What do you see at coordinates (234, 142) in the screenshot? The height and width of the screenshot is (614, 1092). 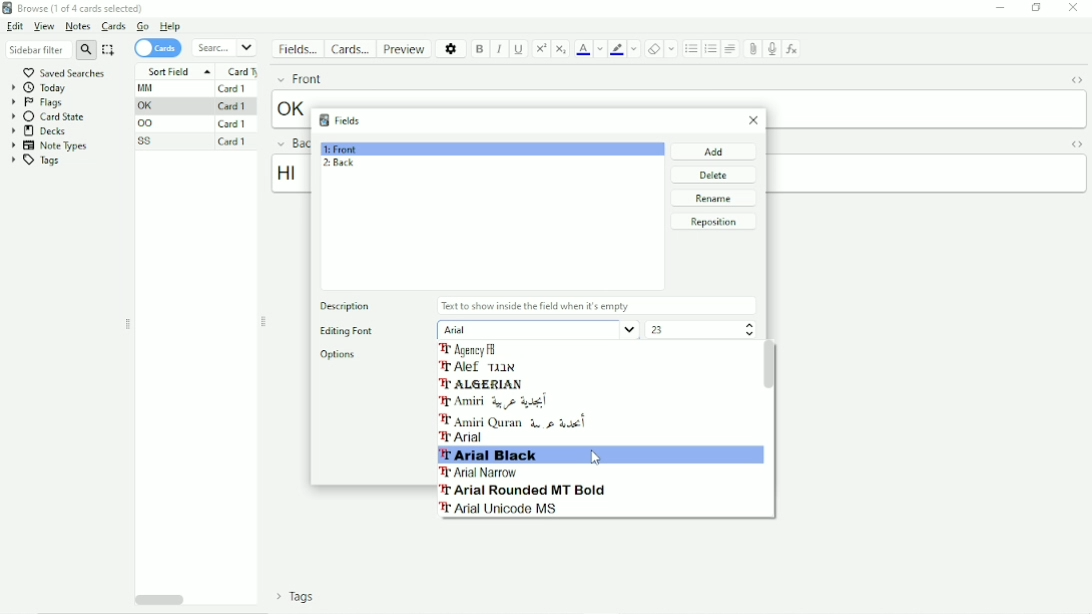 I see `Card 1` at bounding box center [234, 142].